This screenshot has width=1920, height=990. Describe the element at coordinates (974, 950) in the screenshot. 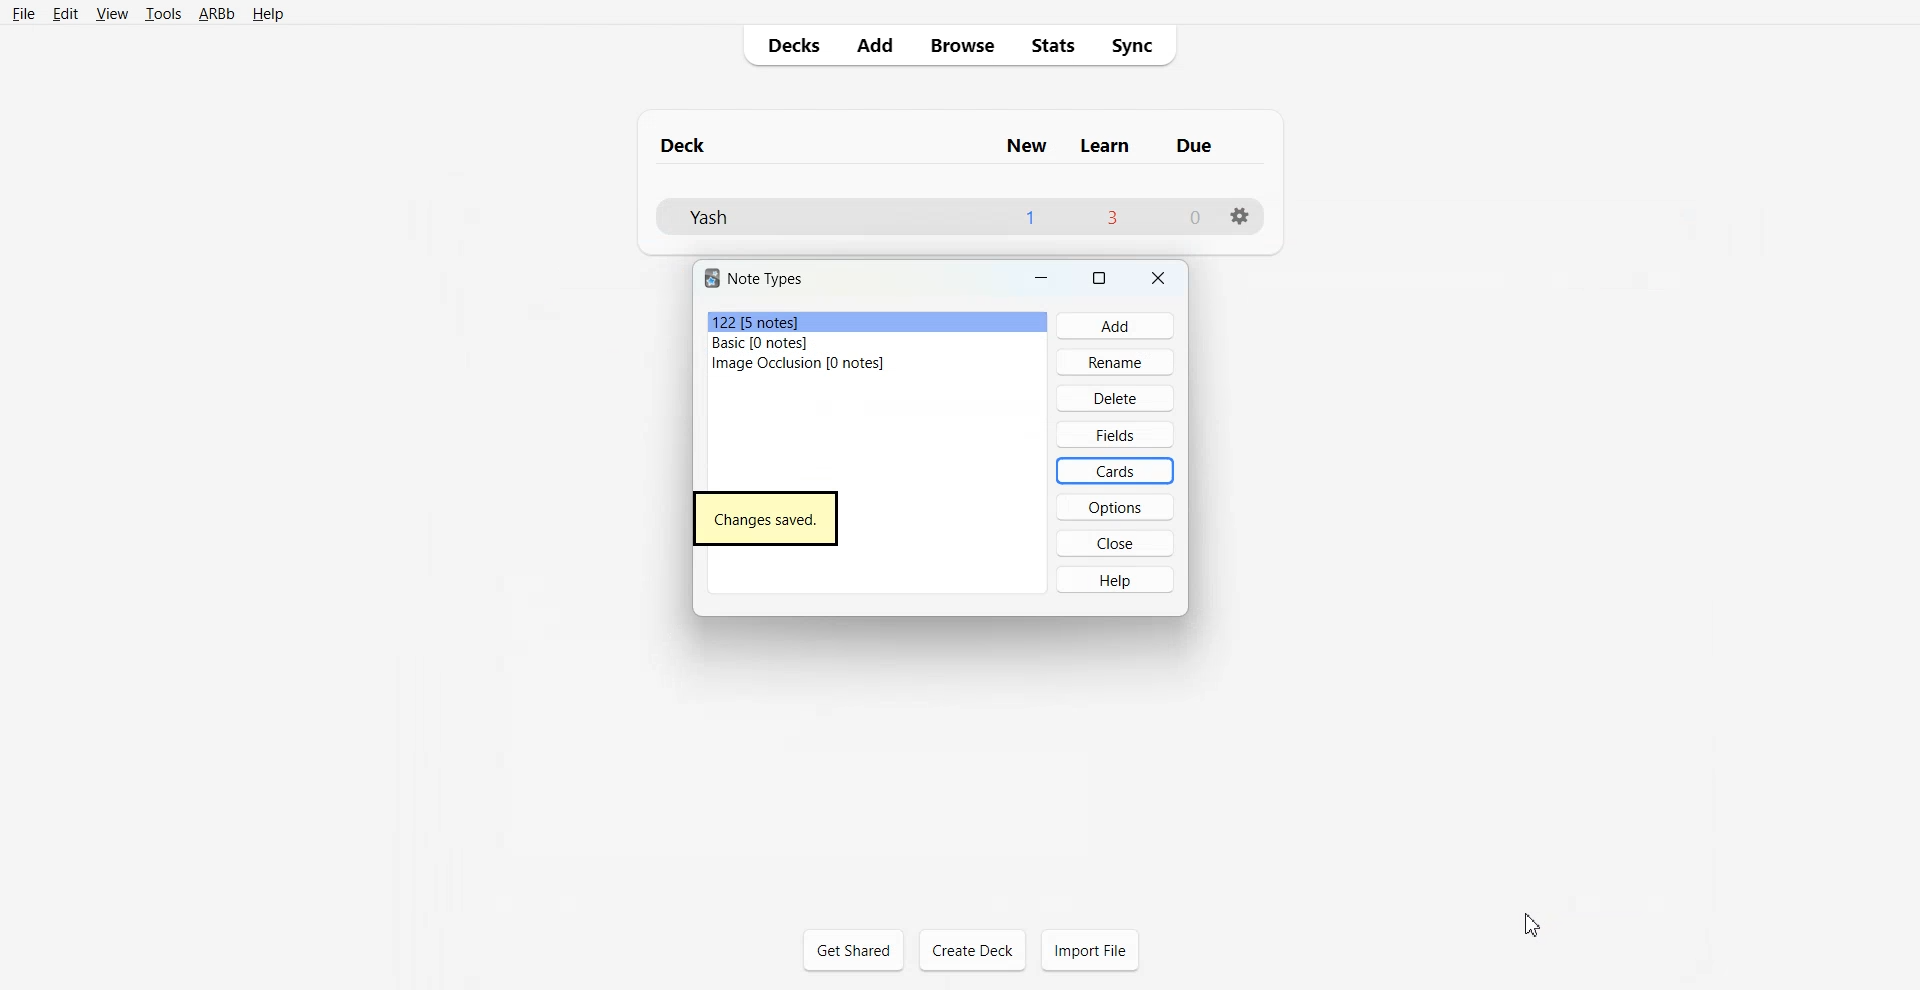

I see `create deck` at that location.